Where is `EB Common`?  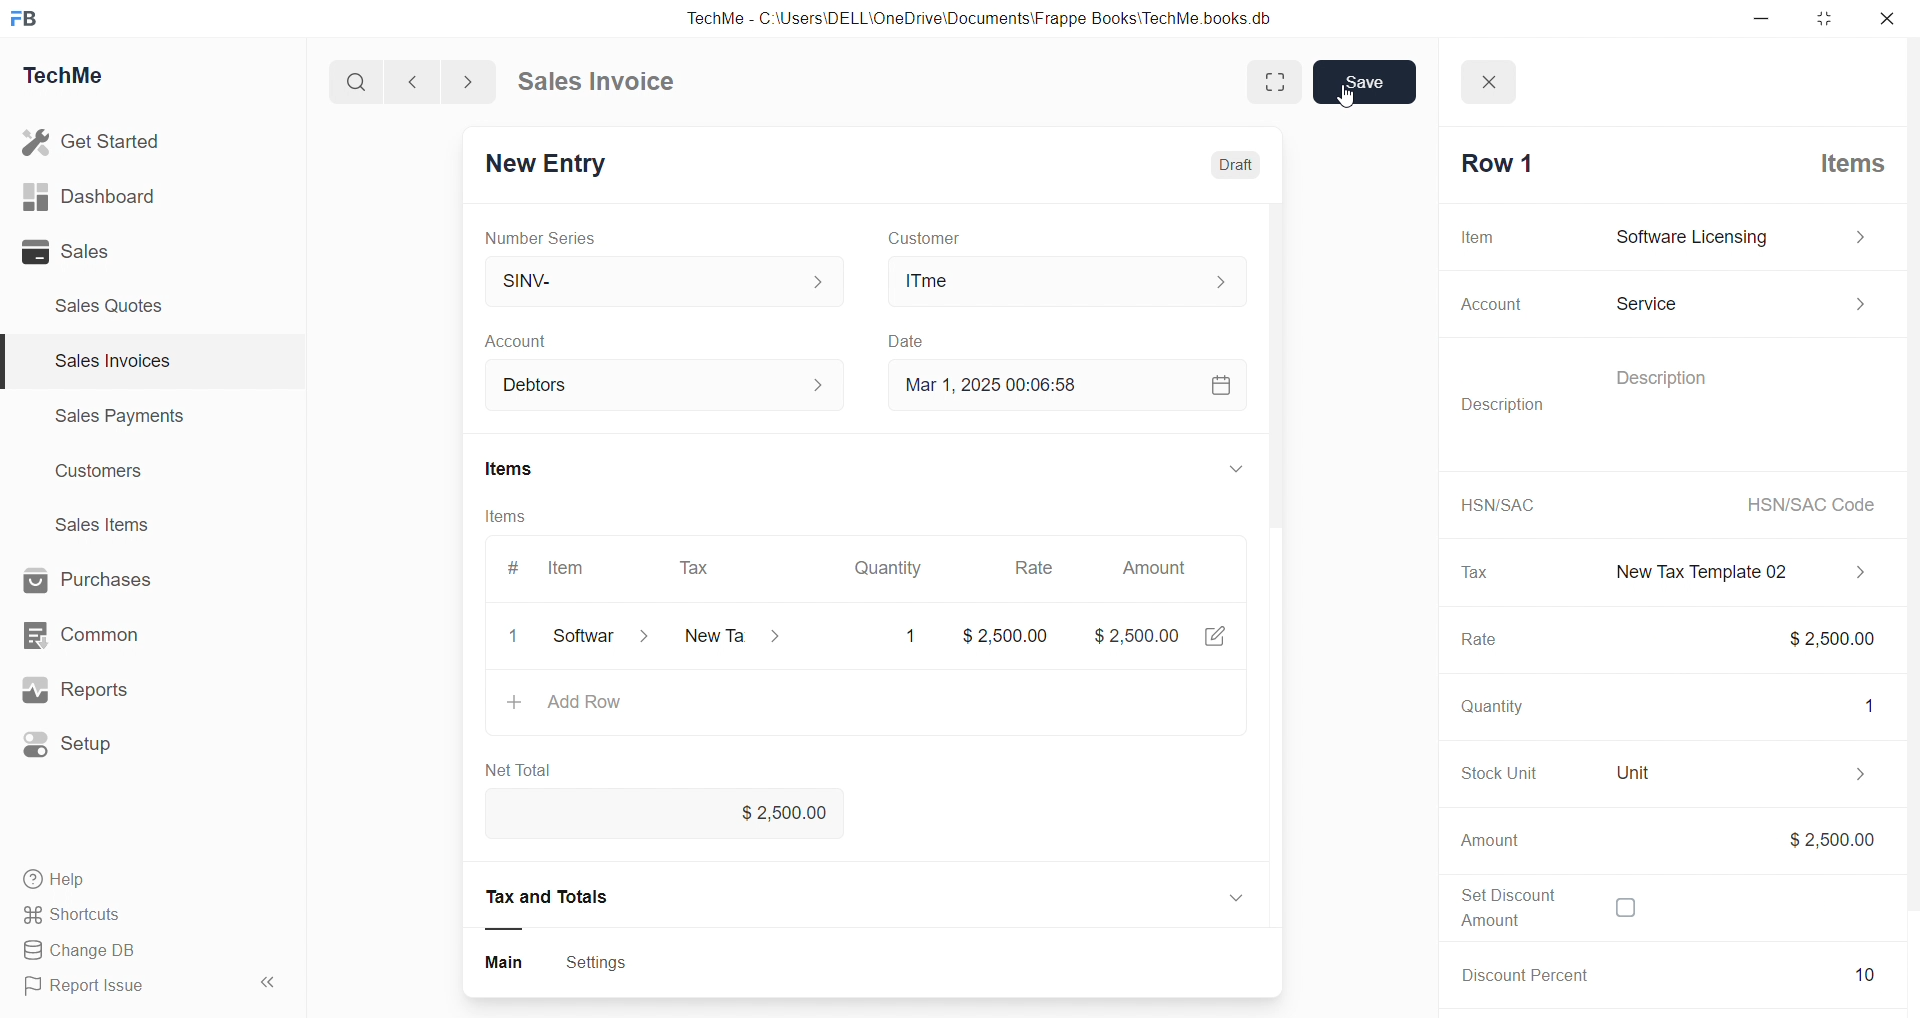 EB Common is located at coordinates (101, 634).